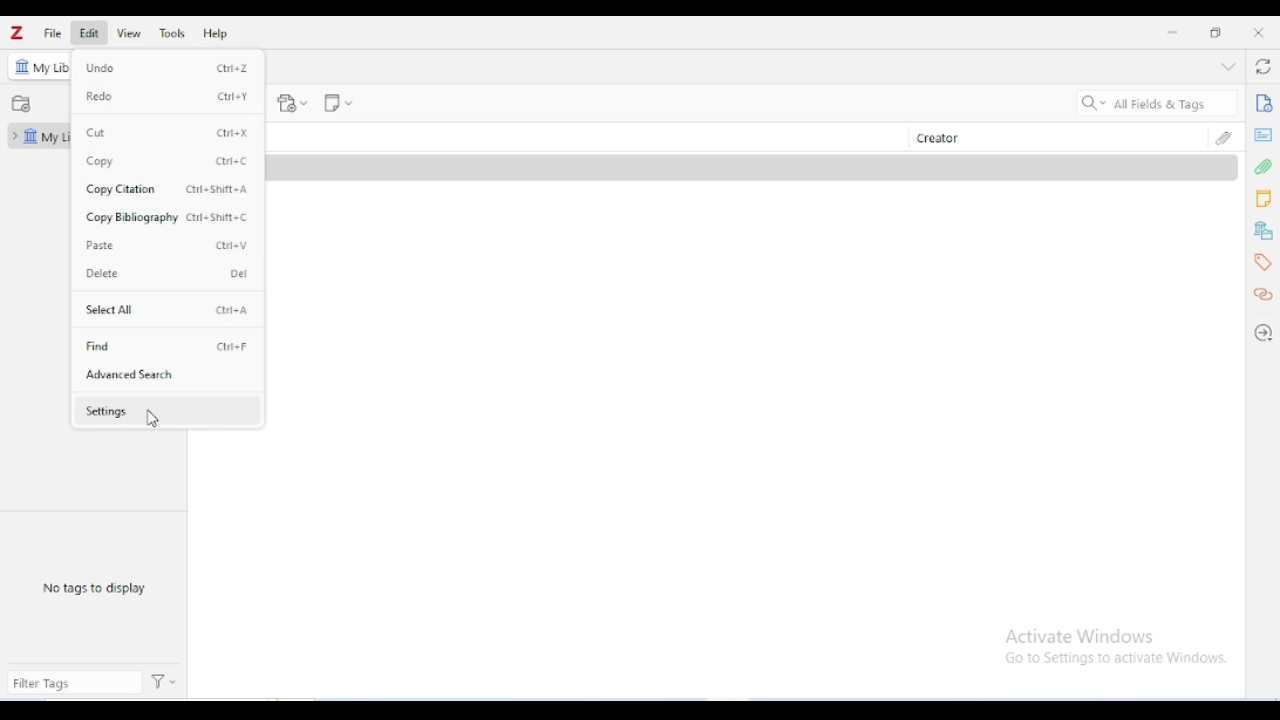 This screenshot has height=720, width=1280. What do you see at coordinates (130, 33) in the screenshot?
I see `view` at bounding box center [130, 33].